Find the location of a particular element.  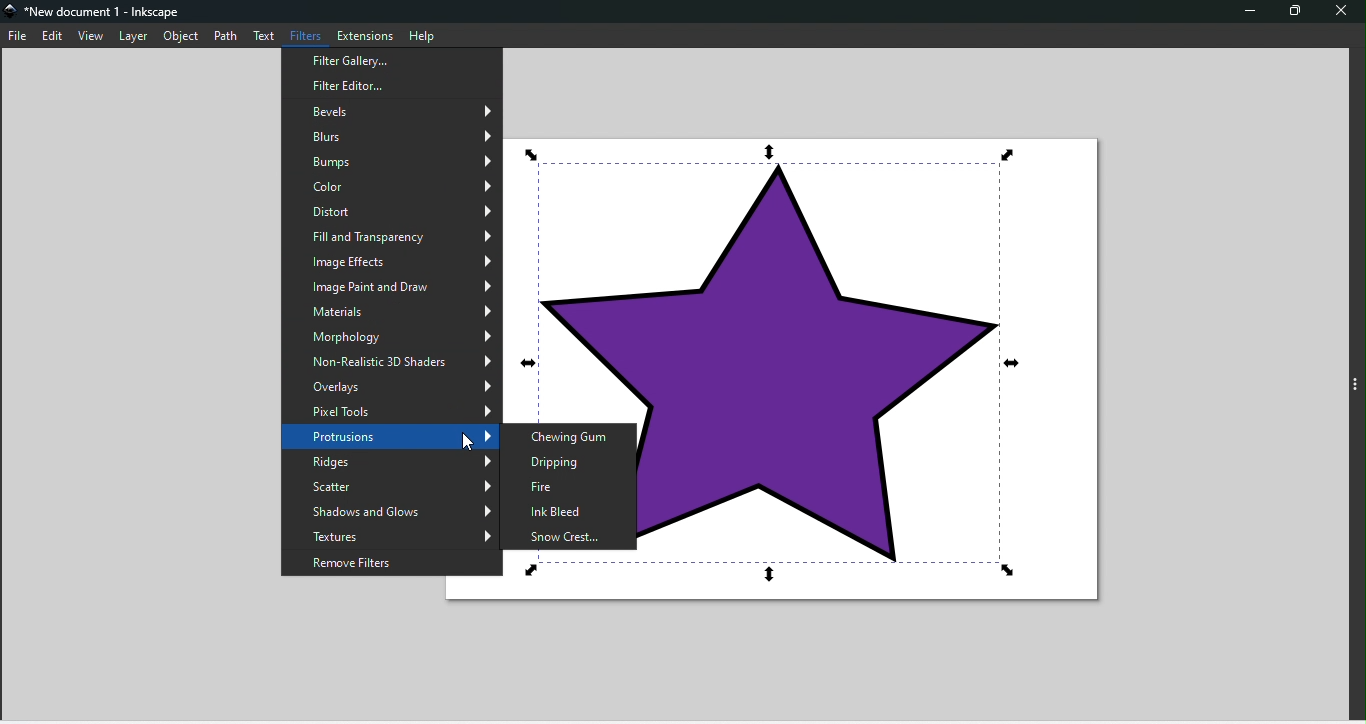

Scatter is located at coordinates (391, 485).